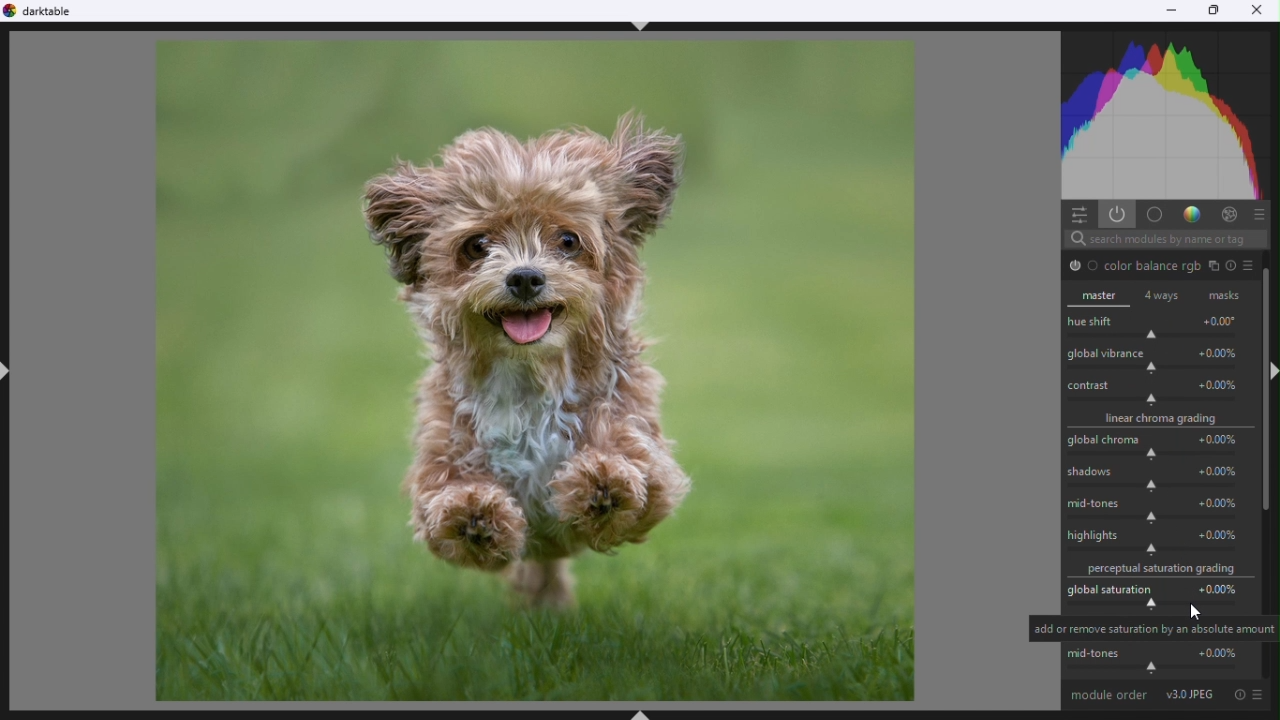  I want to click on Contrast, so click(1160, 393).